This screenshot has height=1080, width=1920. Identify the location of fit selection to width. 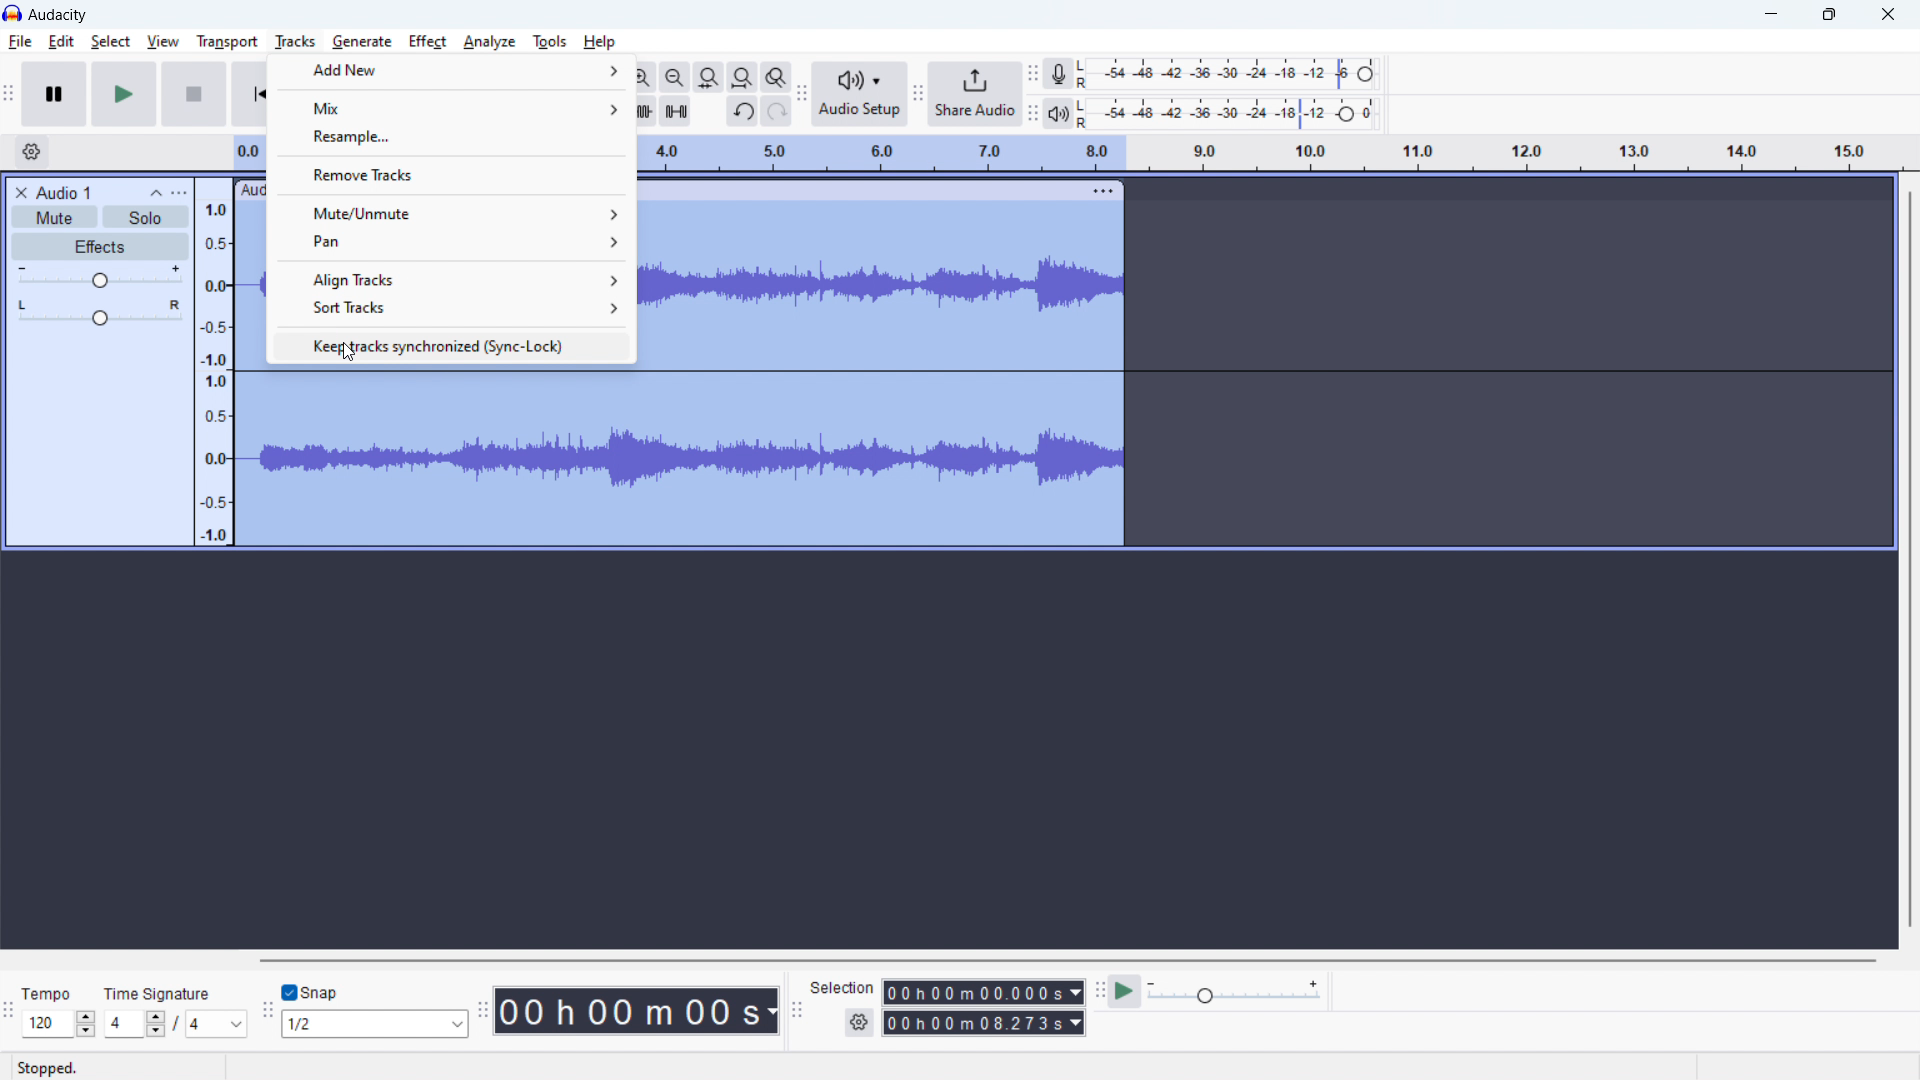
(709, 77).